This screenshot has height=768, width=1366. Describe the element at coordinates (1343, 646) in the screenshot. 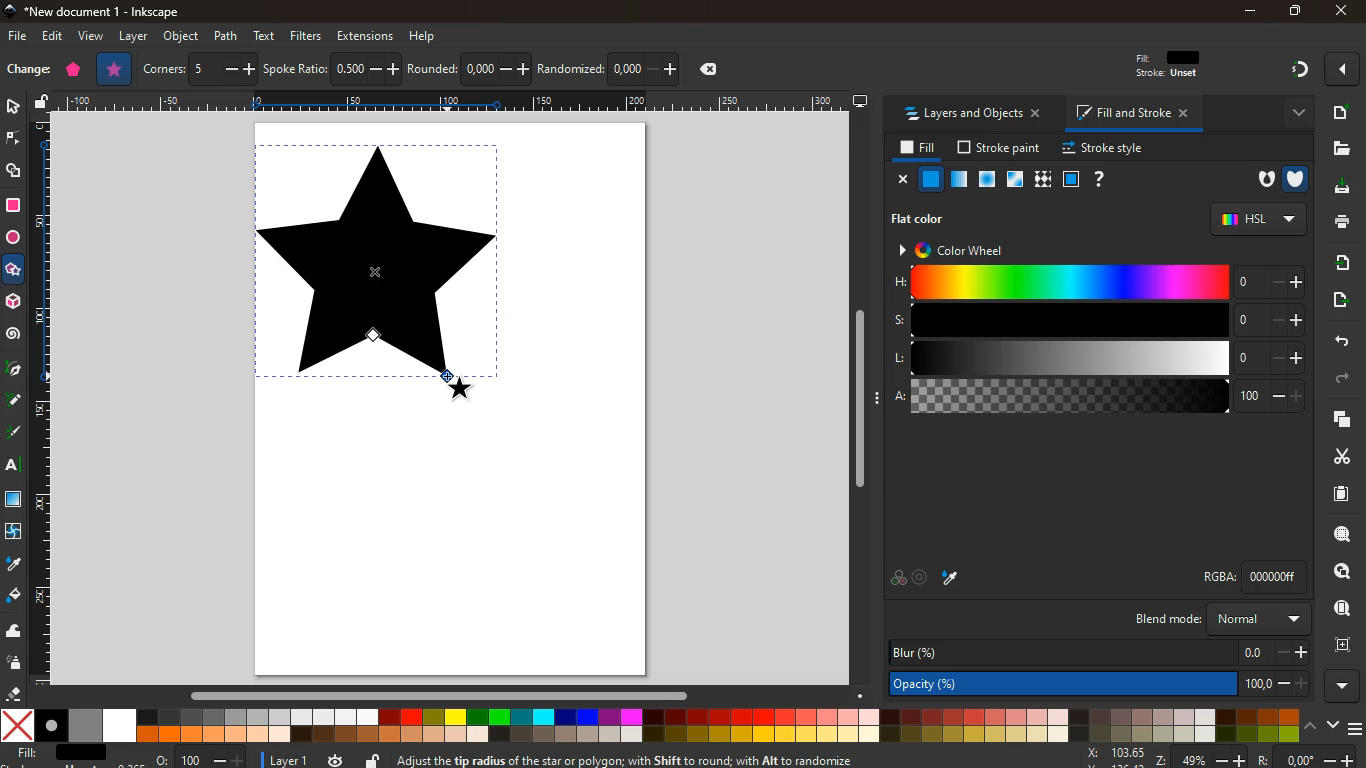

I see `frame` at that location.